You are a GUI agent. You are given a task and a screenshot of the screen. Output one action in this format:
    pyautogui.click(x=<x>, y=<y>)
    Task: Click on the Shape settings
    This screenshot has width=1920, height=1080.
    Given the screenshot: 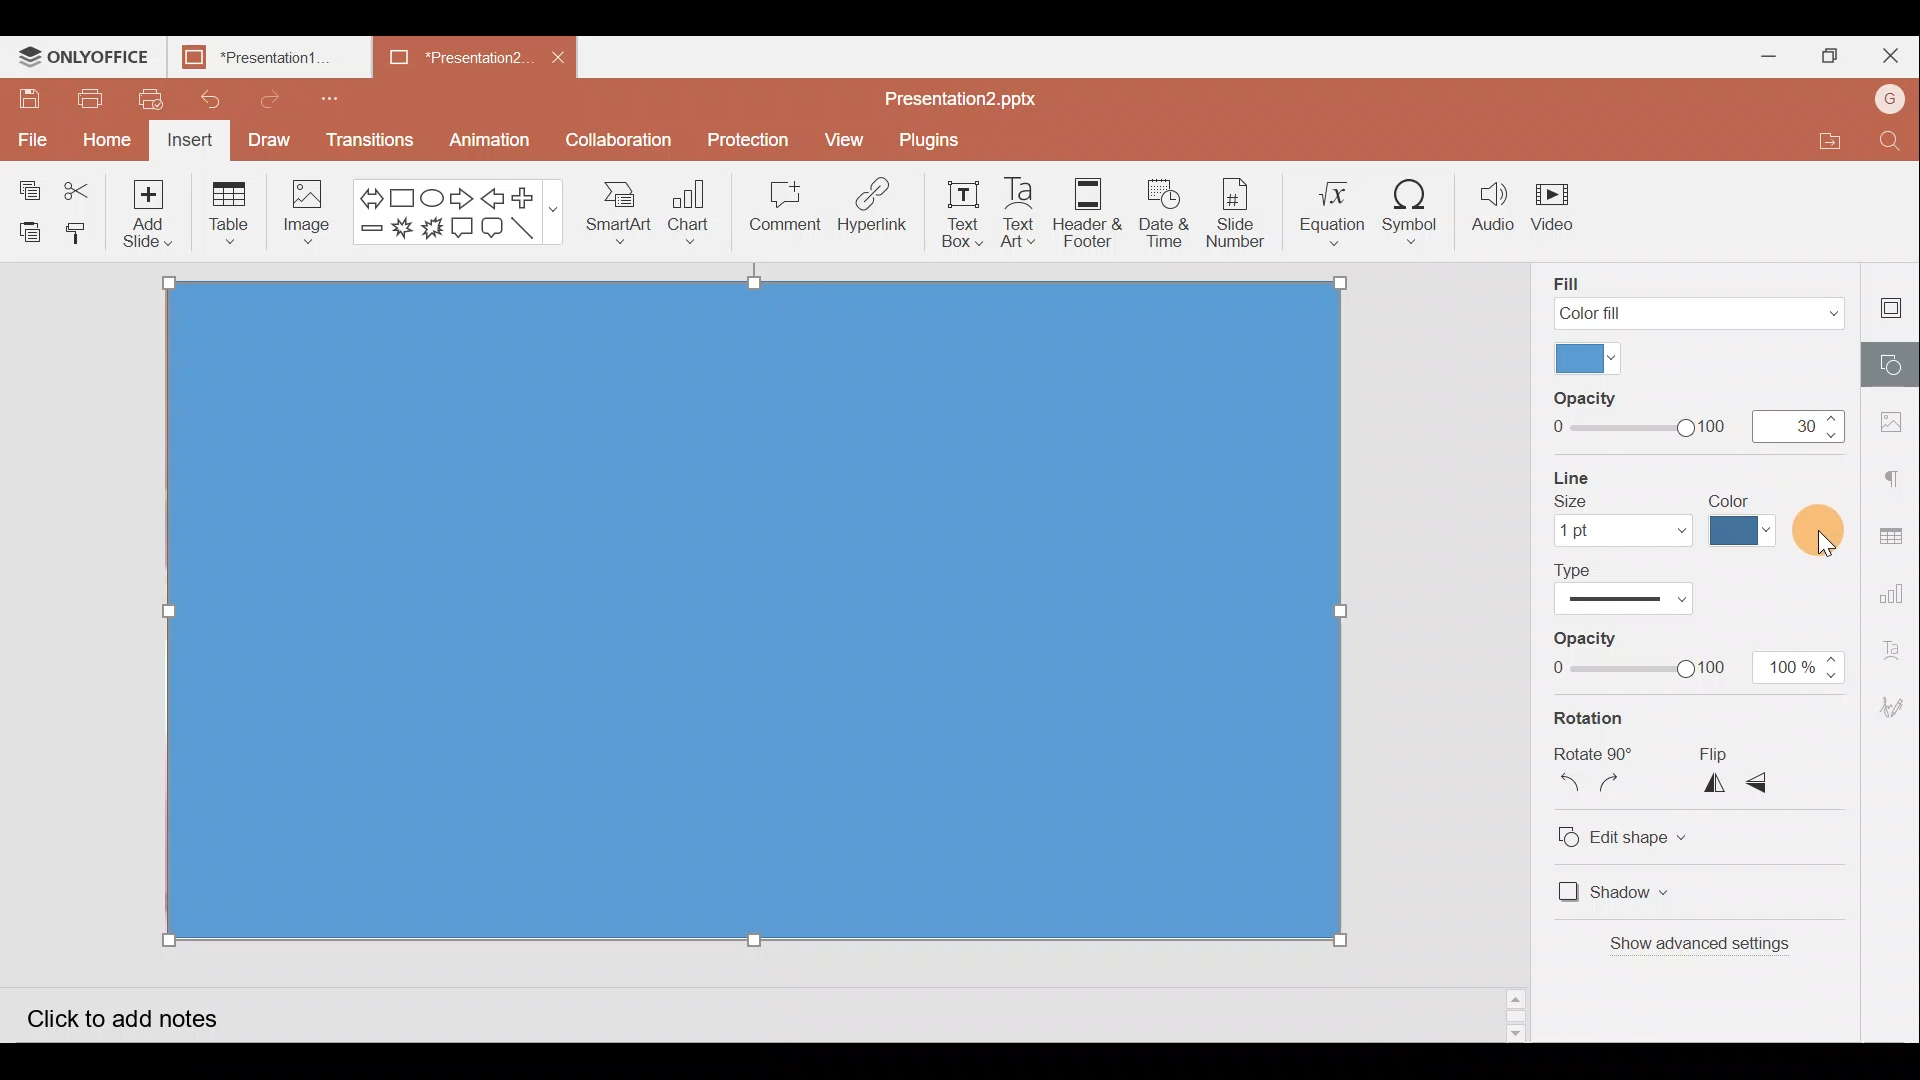 What is the action you would take?
    pyautogui.click(x=1891, y=361)
    